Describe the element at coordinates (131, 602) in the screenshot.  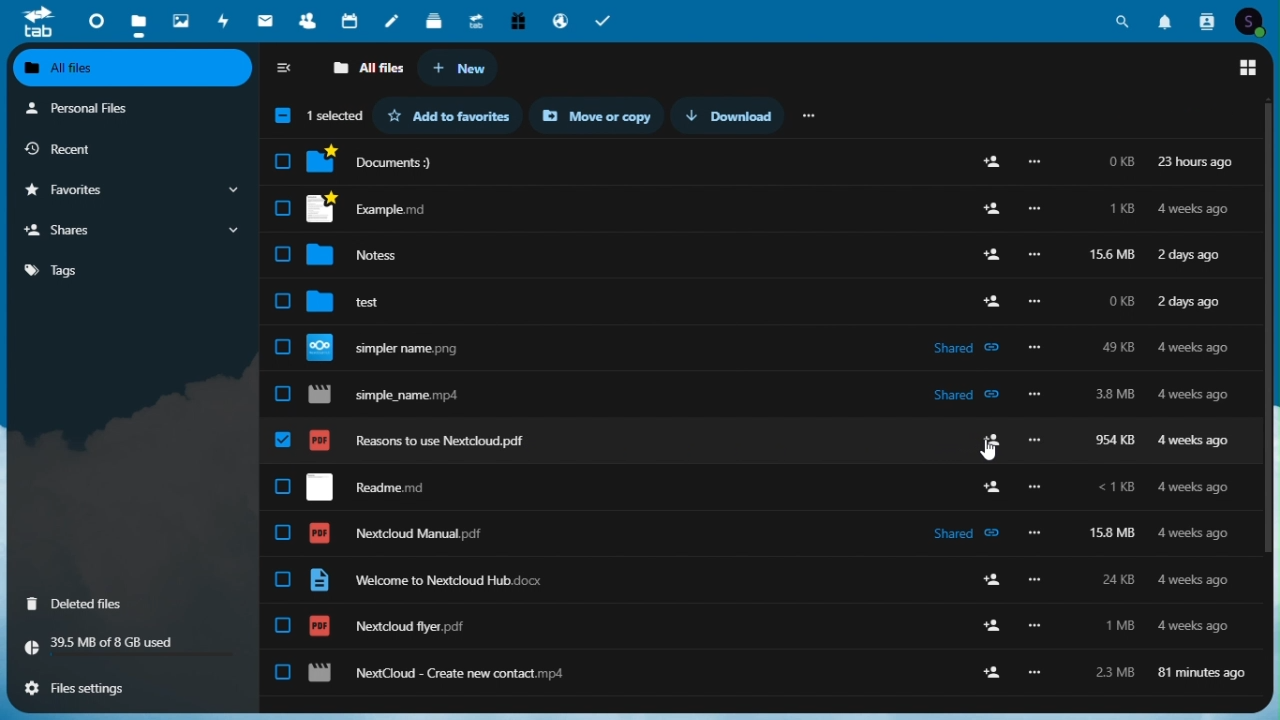
I see `deleted files` at that location.